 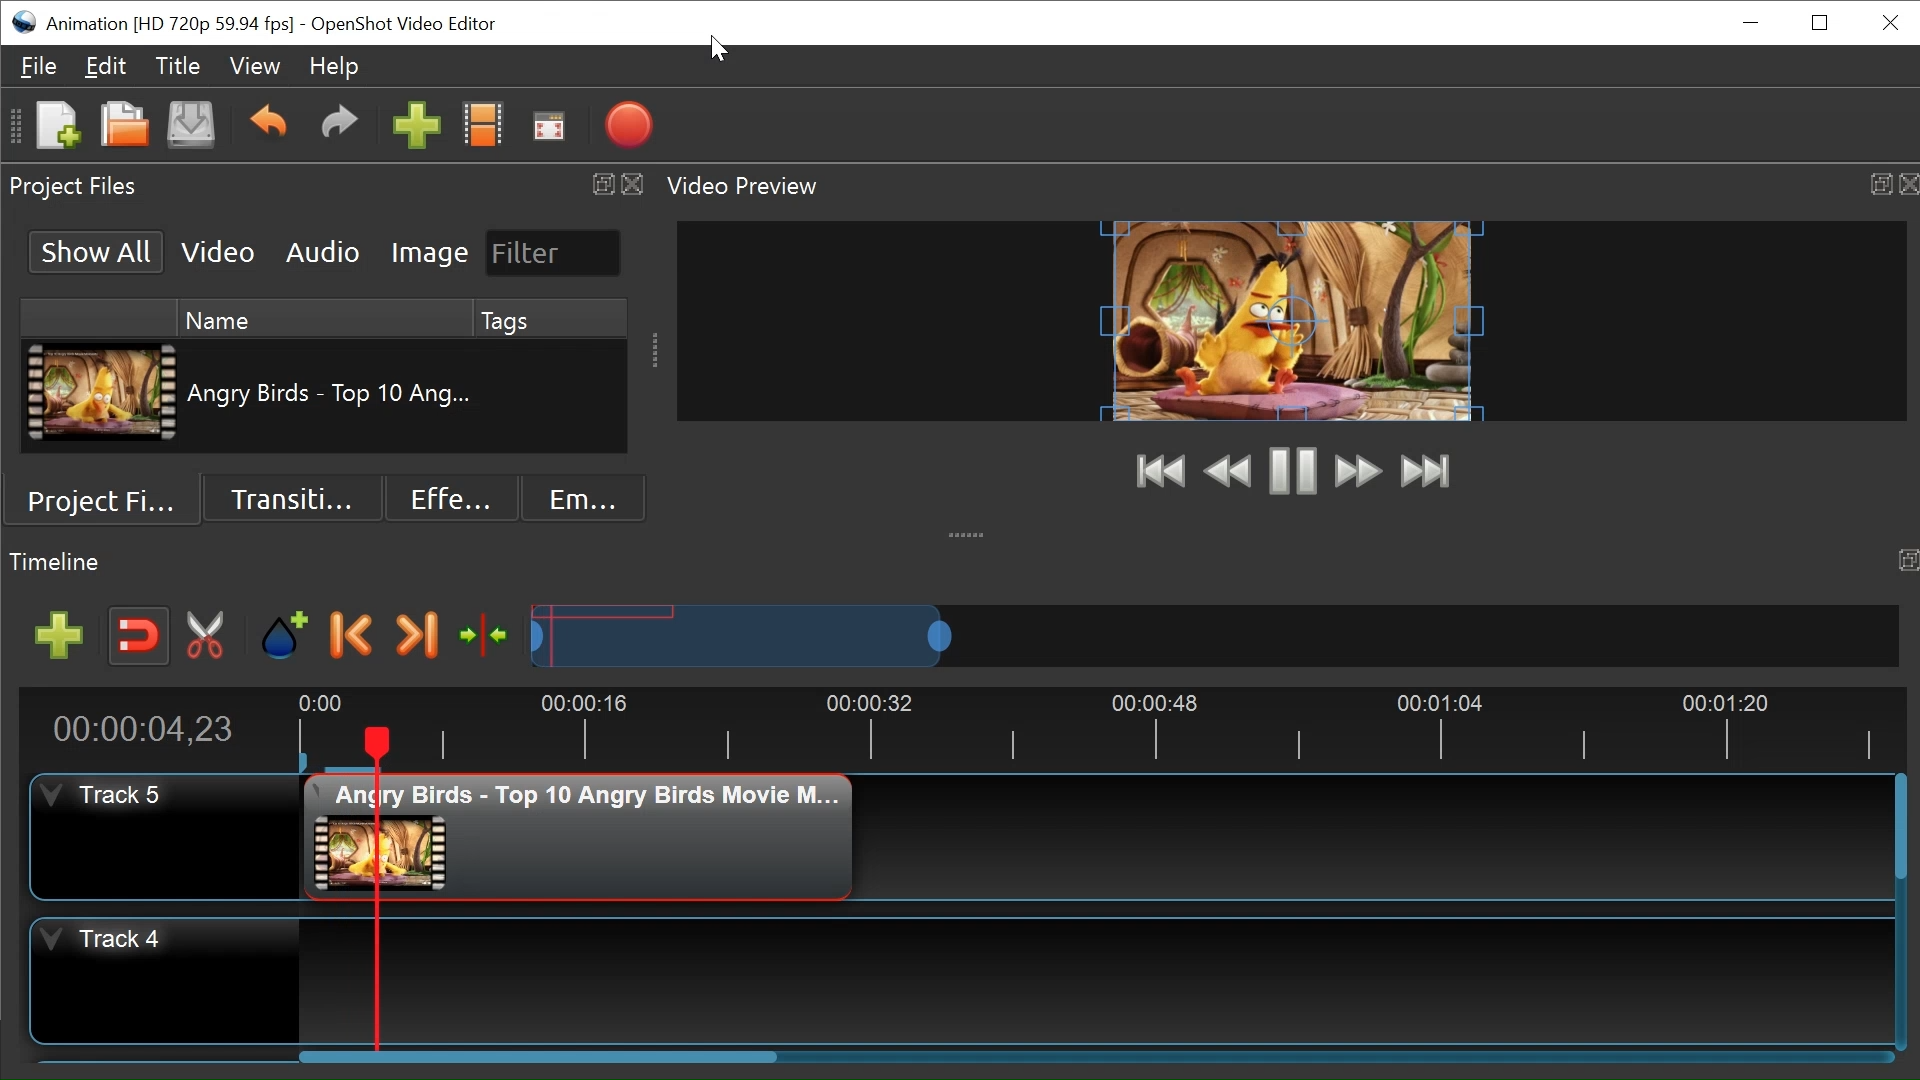 What do you see at coordinates (23, 22) in the screenshot?
I see `OpenShot Desktop icon` at bounding box center [23, 22].